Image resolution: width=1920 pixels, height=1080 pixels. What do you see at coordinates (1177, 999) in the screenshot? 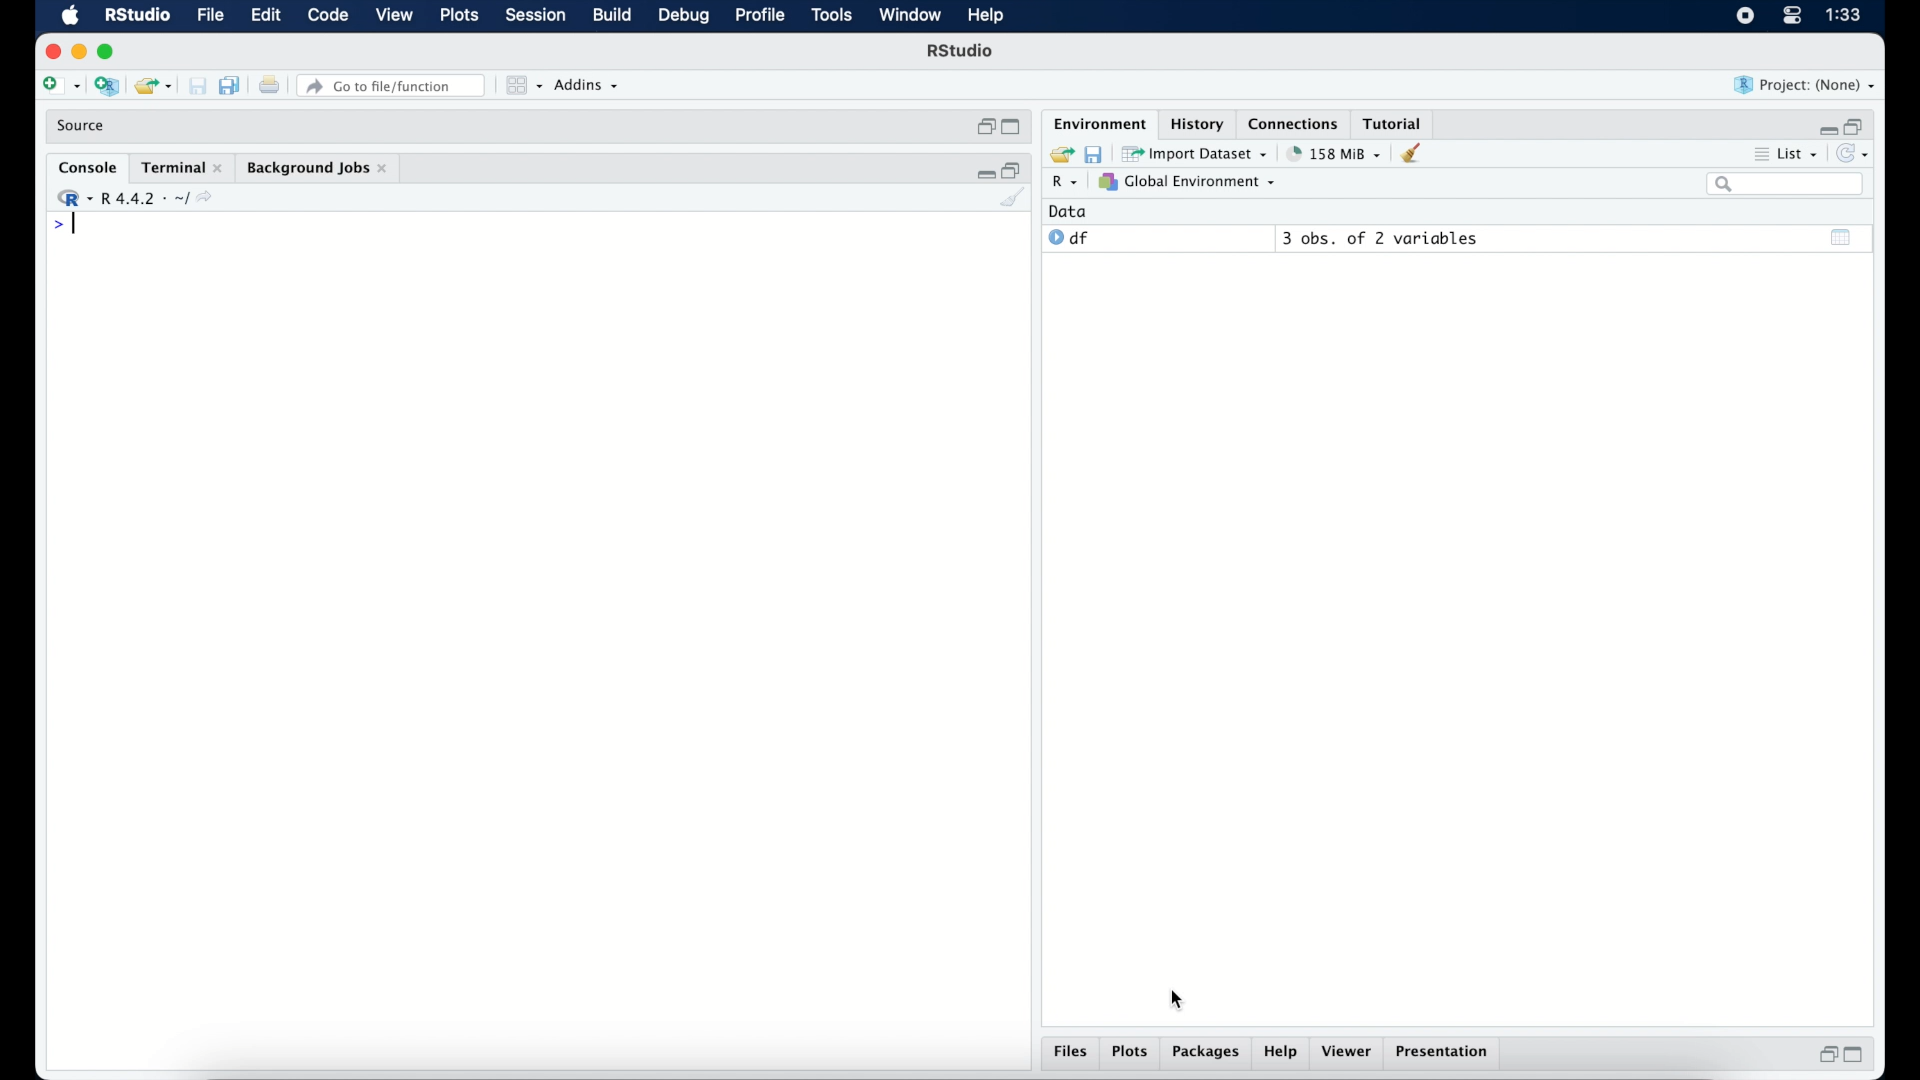
I see `cursor` at bounding box center [1177, 999].